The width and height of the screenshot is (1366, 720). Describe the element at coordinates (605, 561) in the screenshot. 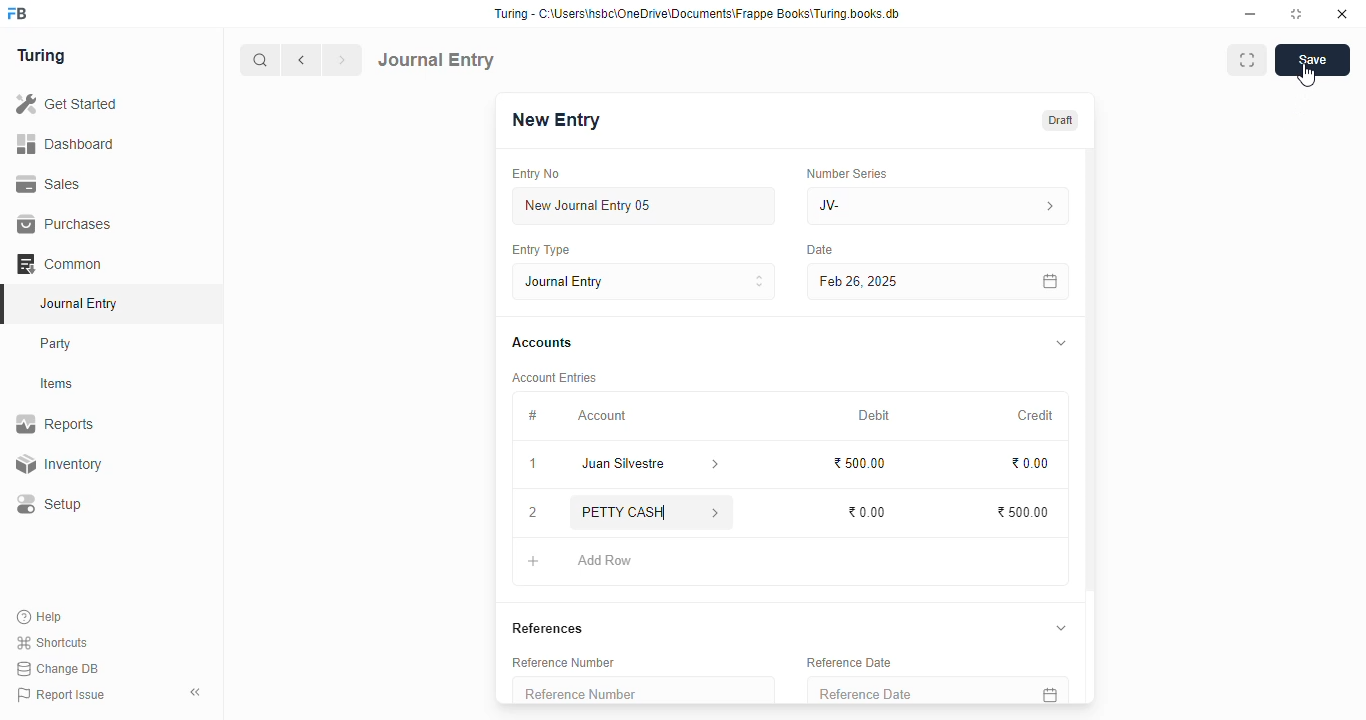

I see `add row` at that location.